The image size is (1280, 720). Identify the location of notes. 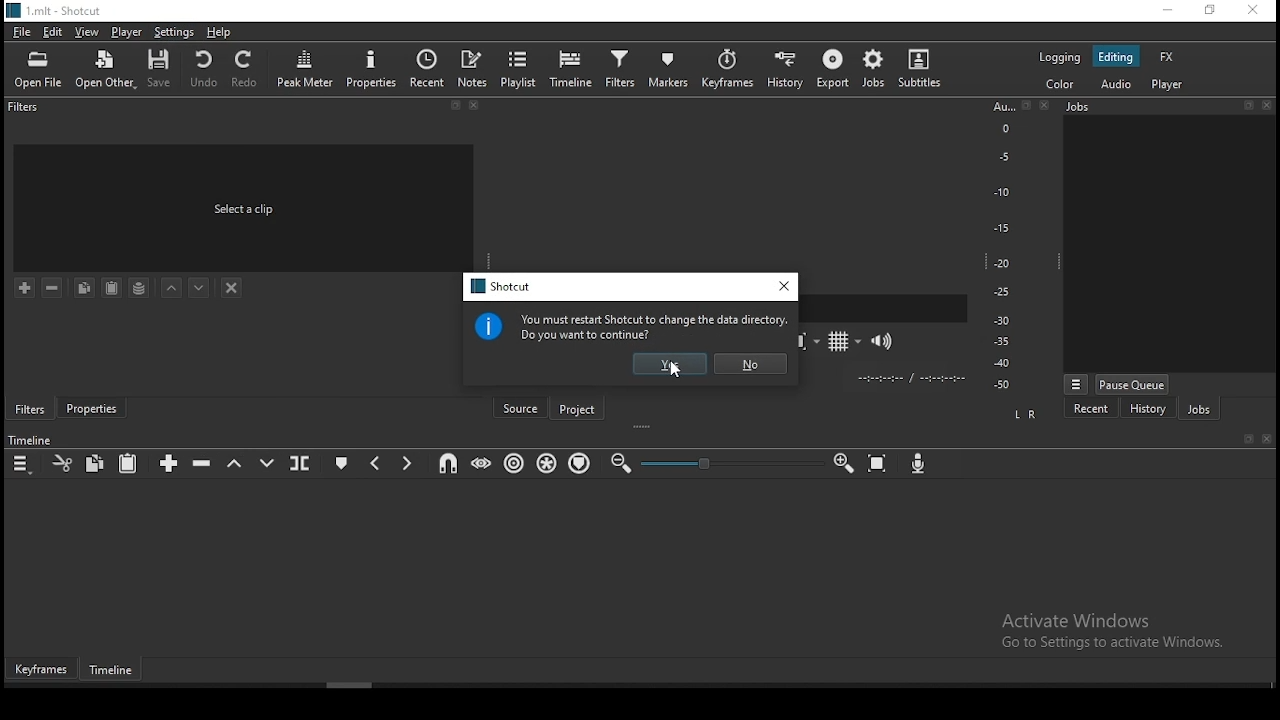
(474, 68).